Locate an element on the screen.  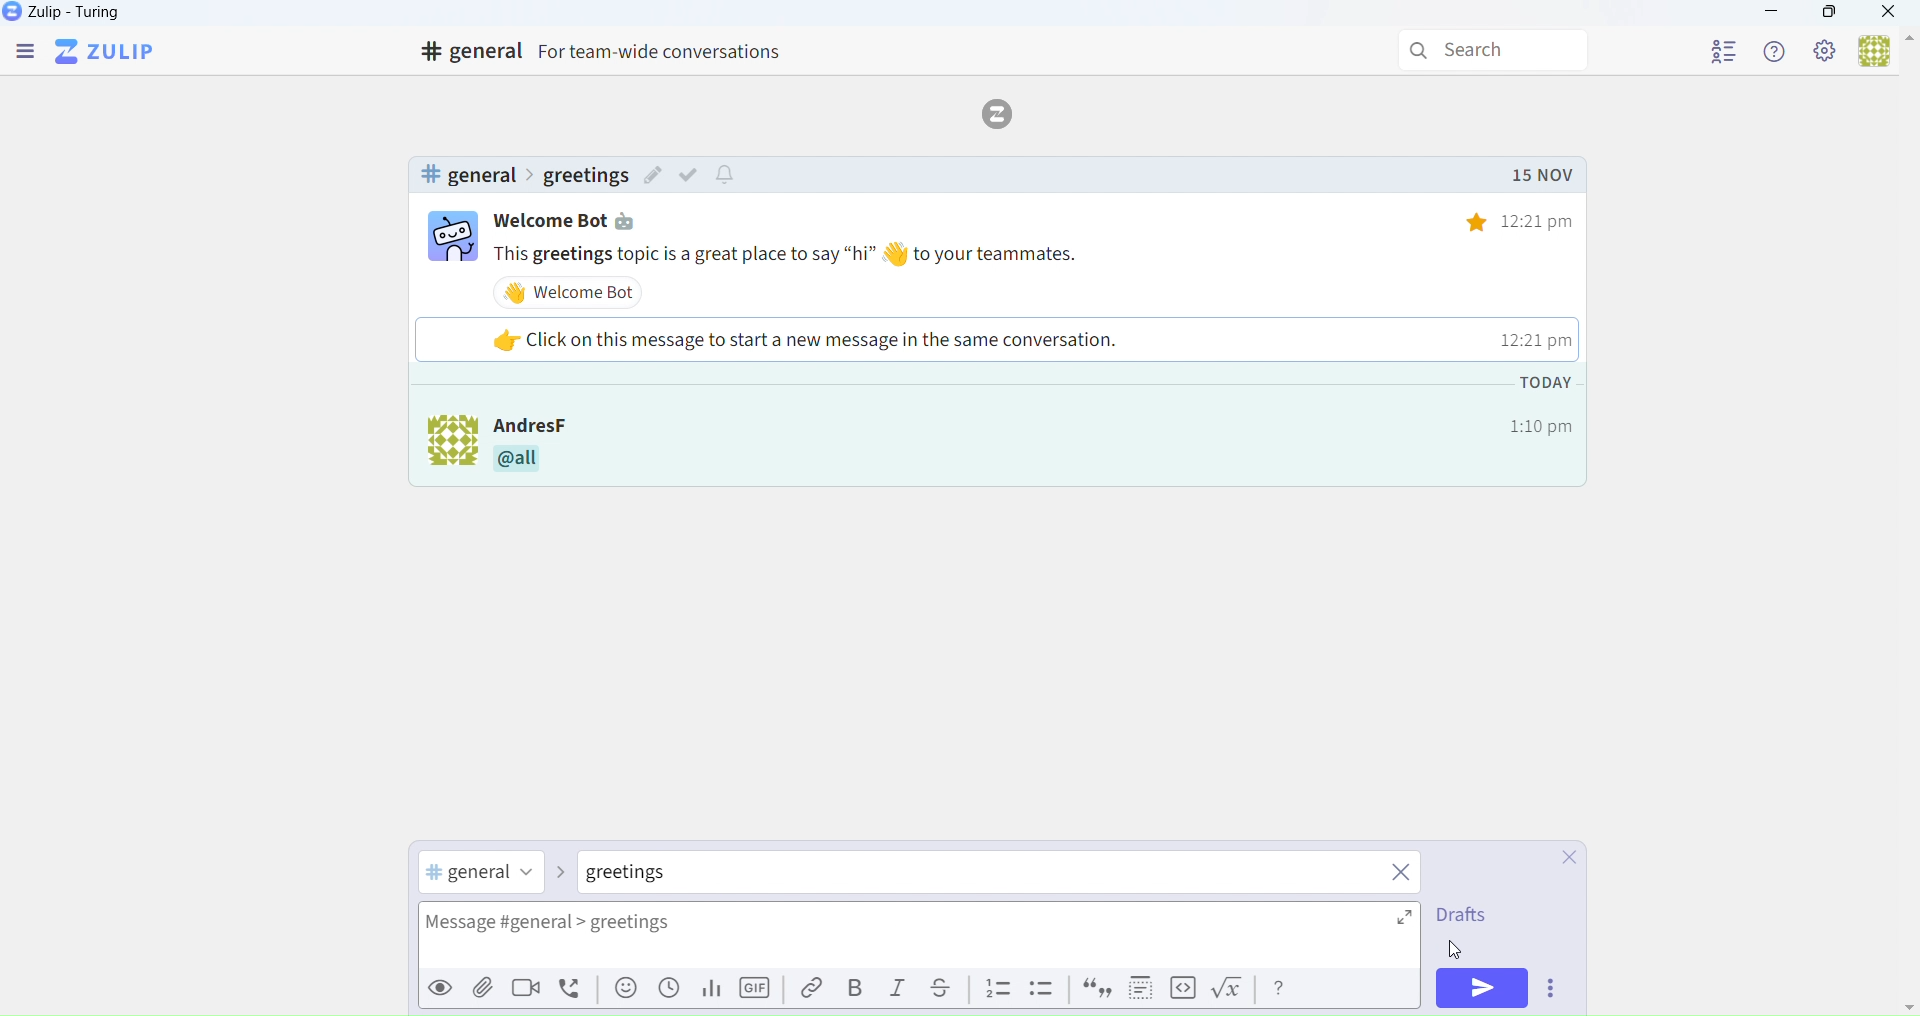
Help is located at coordinates (1777, 51).